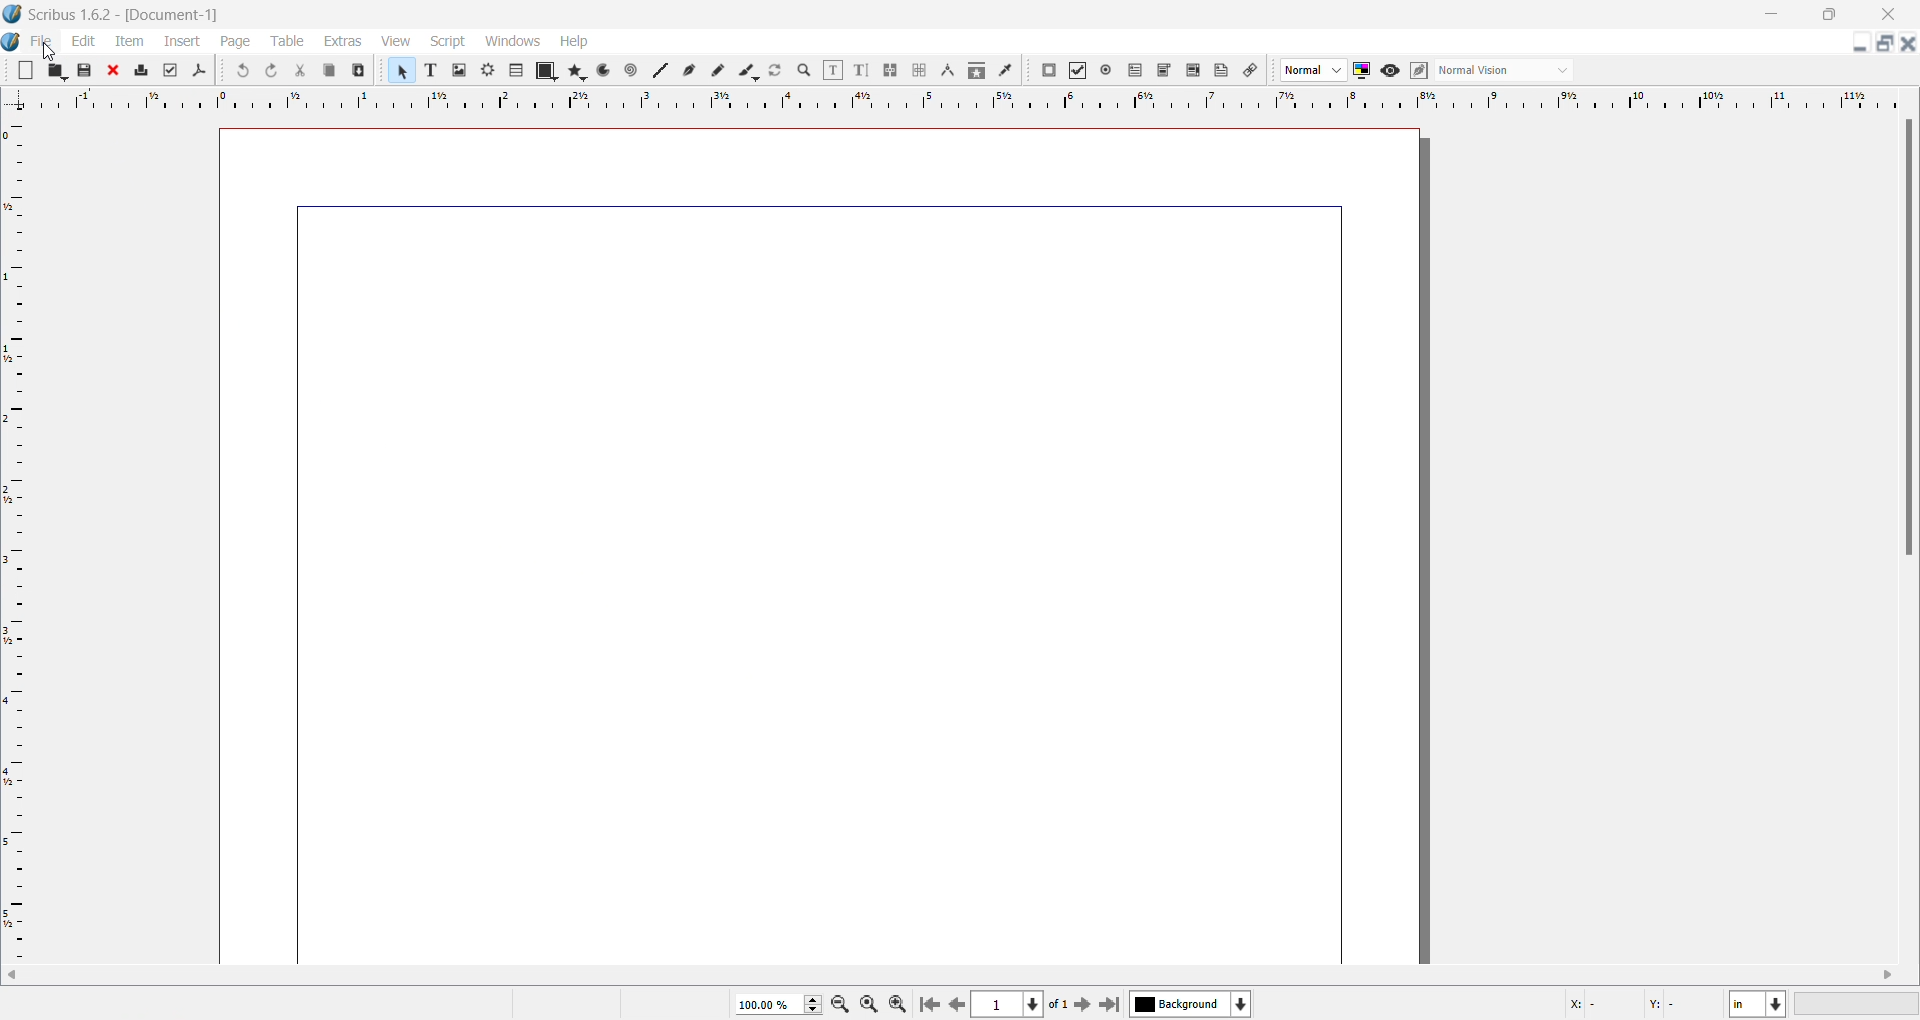  I want to click on copy, so click(332, 72).